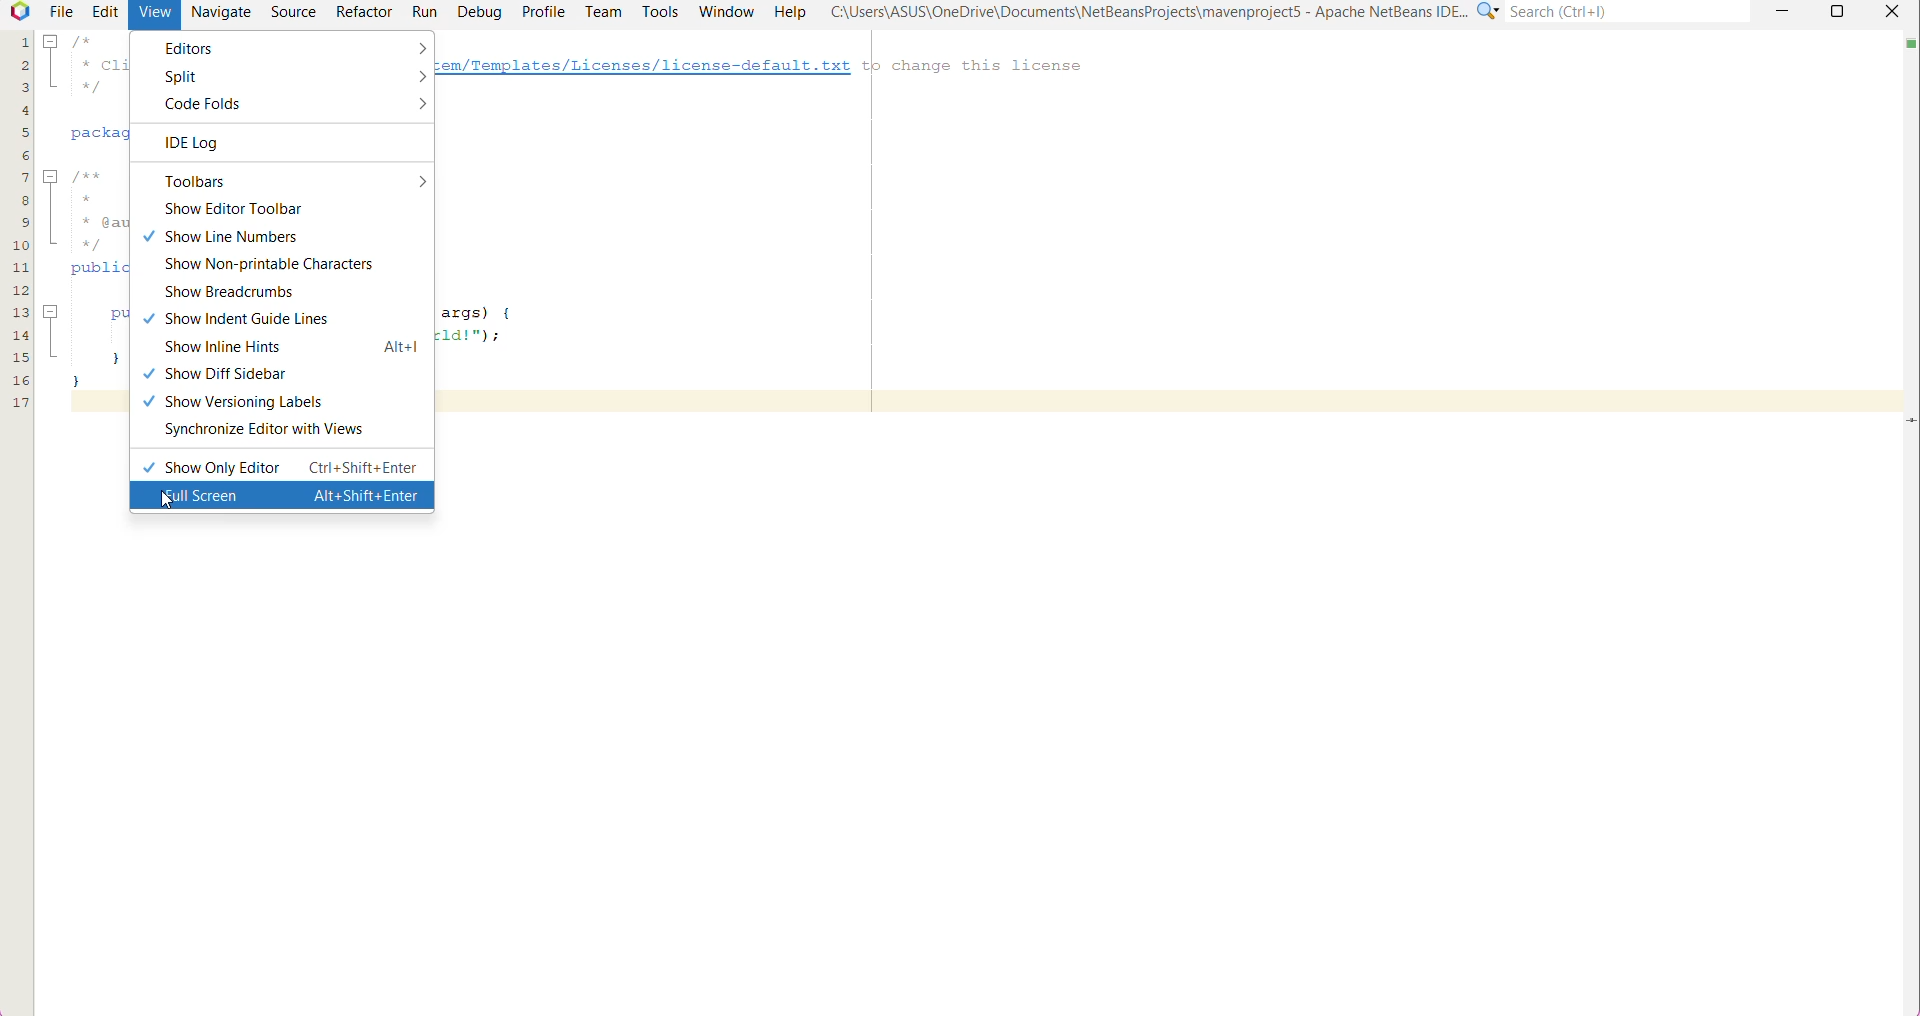 This screenshot has width=1920, height=1016. I want to click on Debug, so click(480, 12).